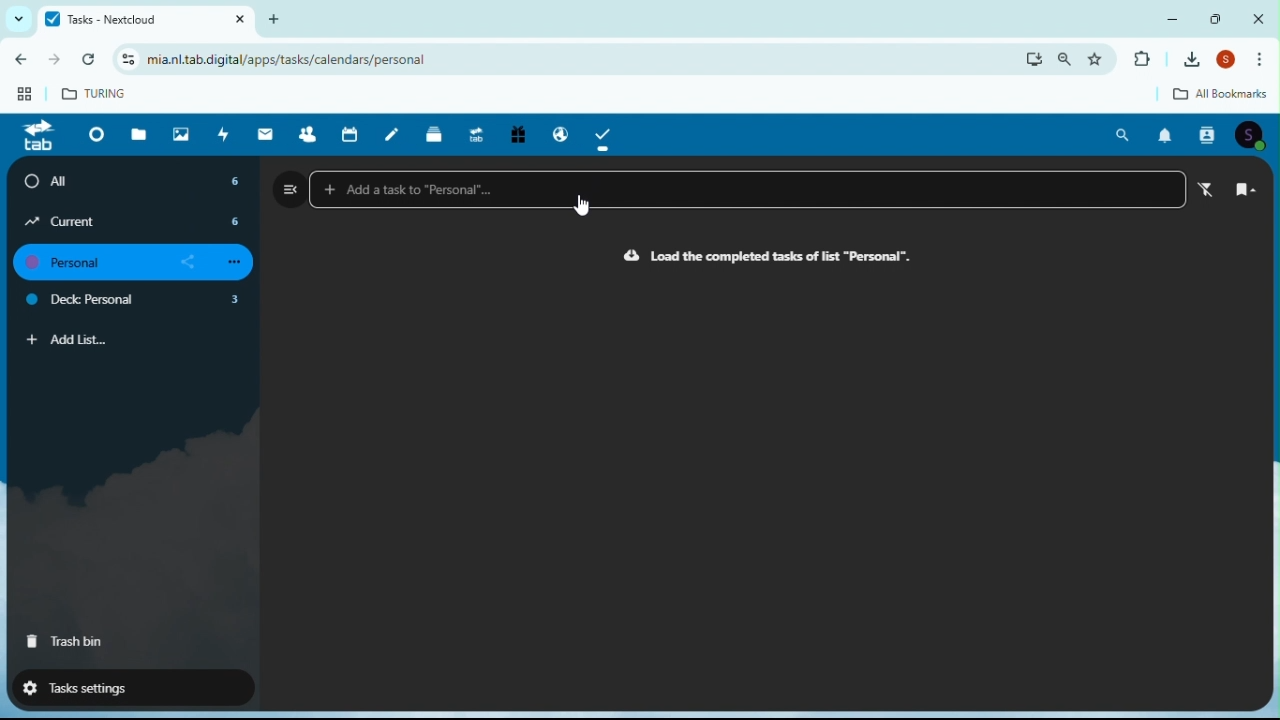  Describe the element at coordinates (1066, 59) in the screenshot. I see `search` at that location.